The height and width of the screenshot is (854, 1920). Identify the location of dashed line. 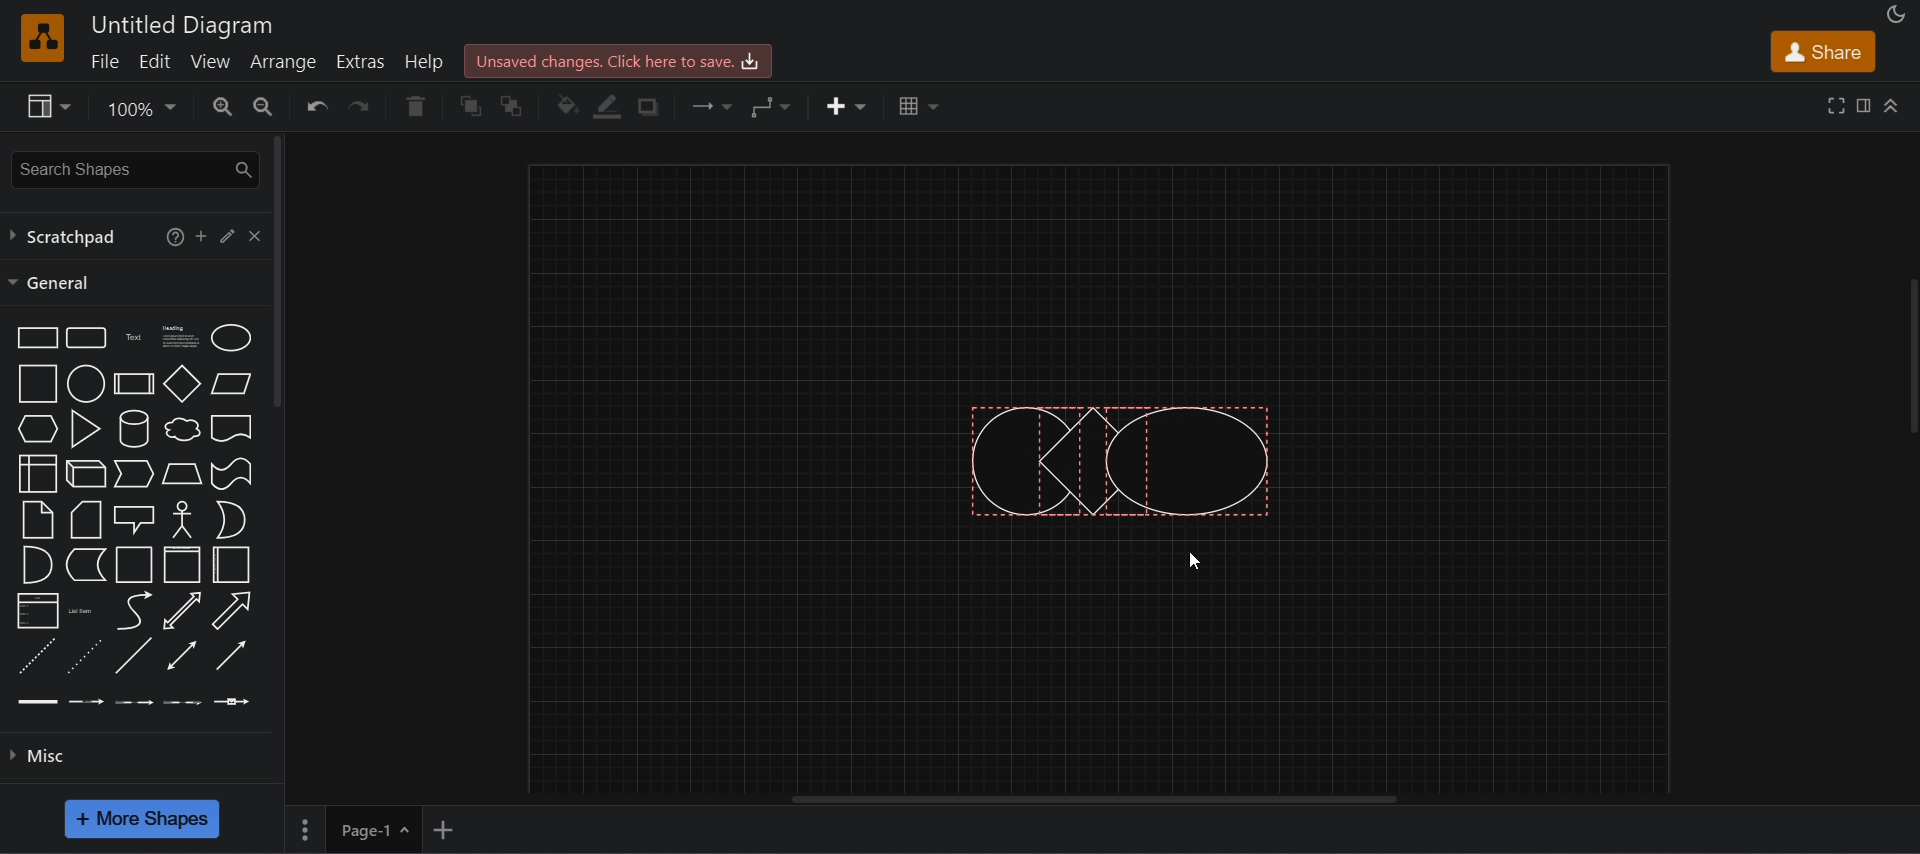
(34, 656).